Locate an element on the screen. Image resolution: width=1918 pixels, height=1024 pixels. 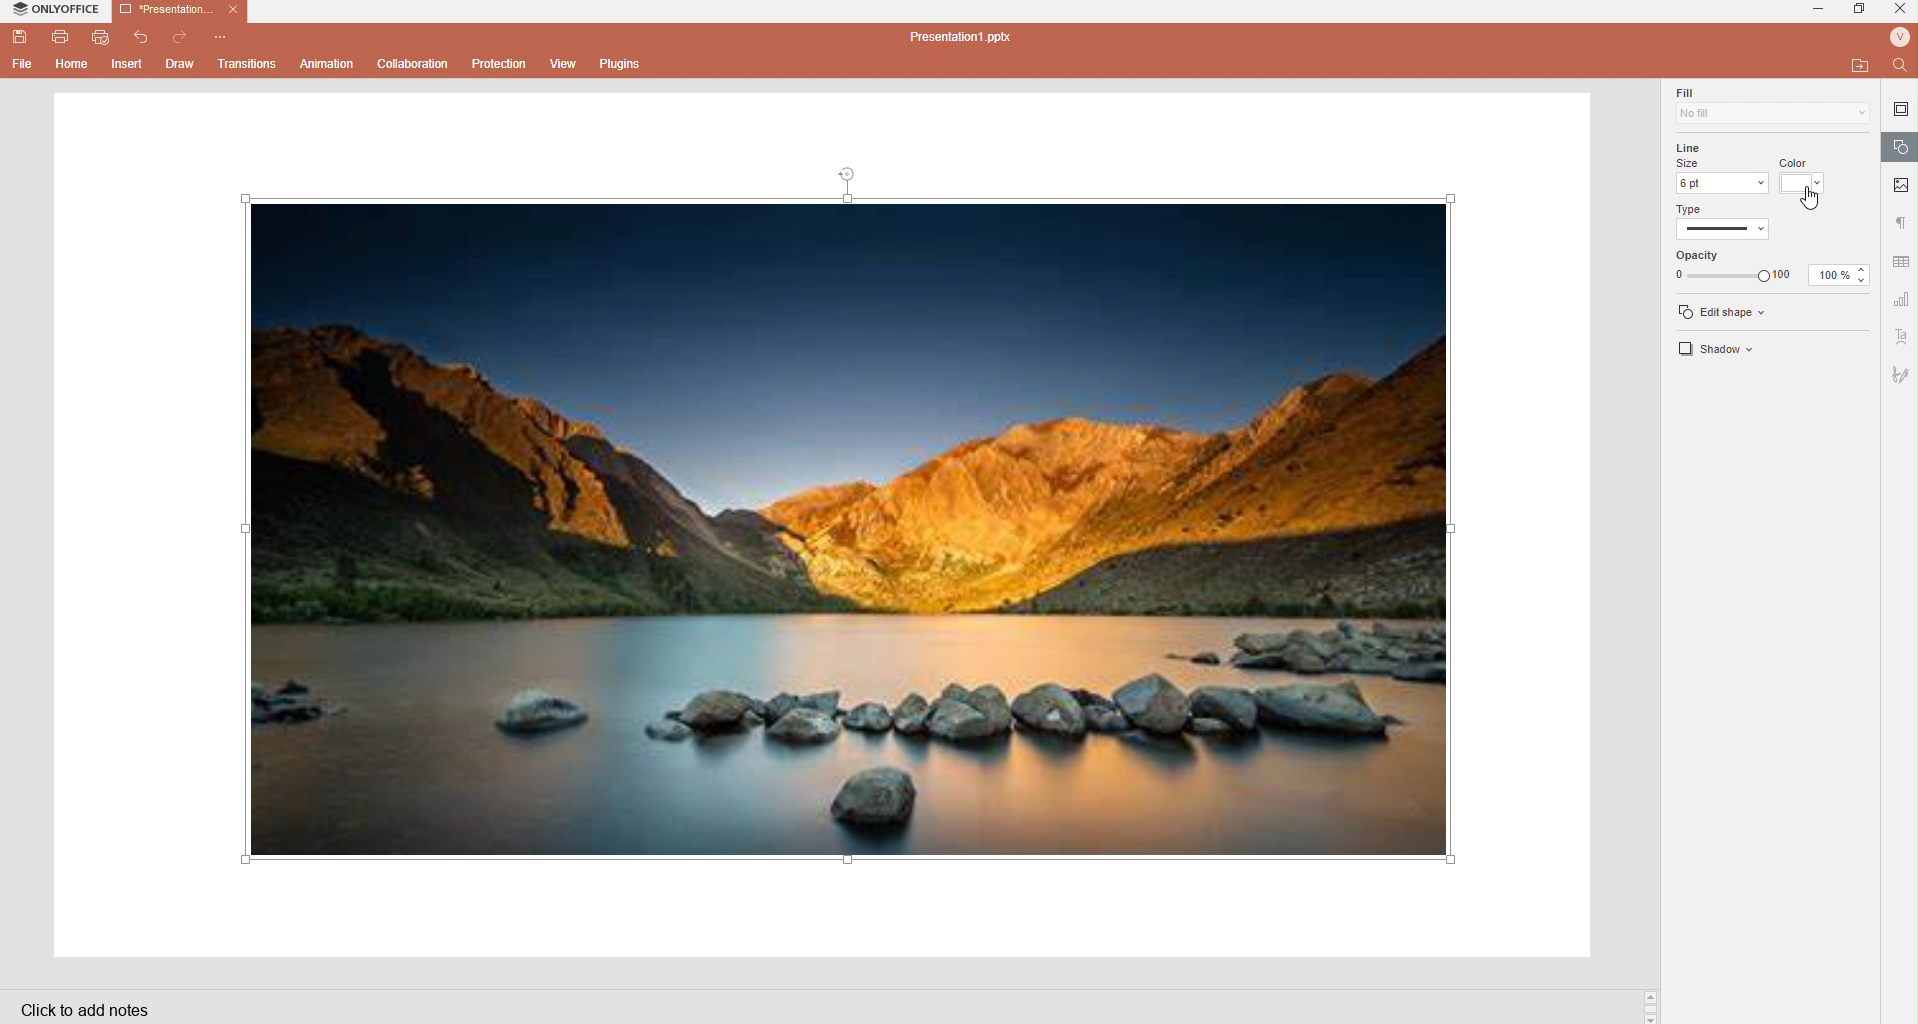
Line color is located at coordinates (1814, 168).